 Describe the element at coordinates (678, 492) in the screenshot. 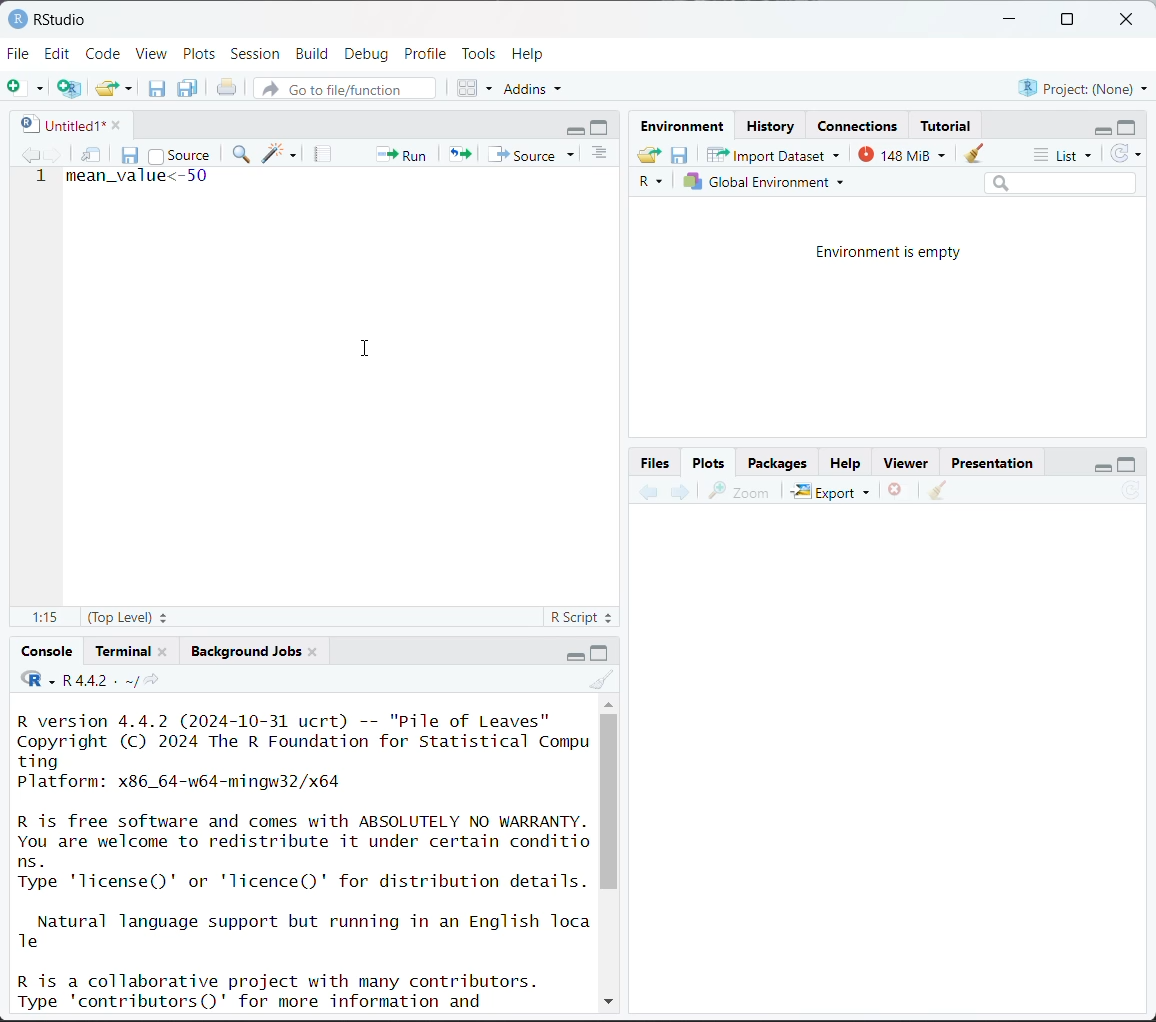

I see `next plot` at that location.